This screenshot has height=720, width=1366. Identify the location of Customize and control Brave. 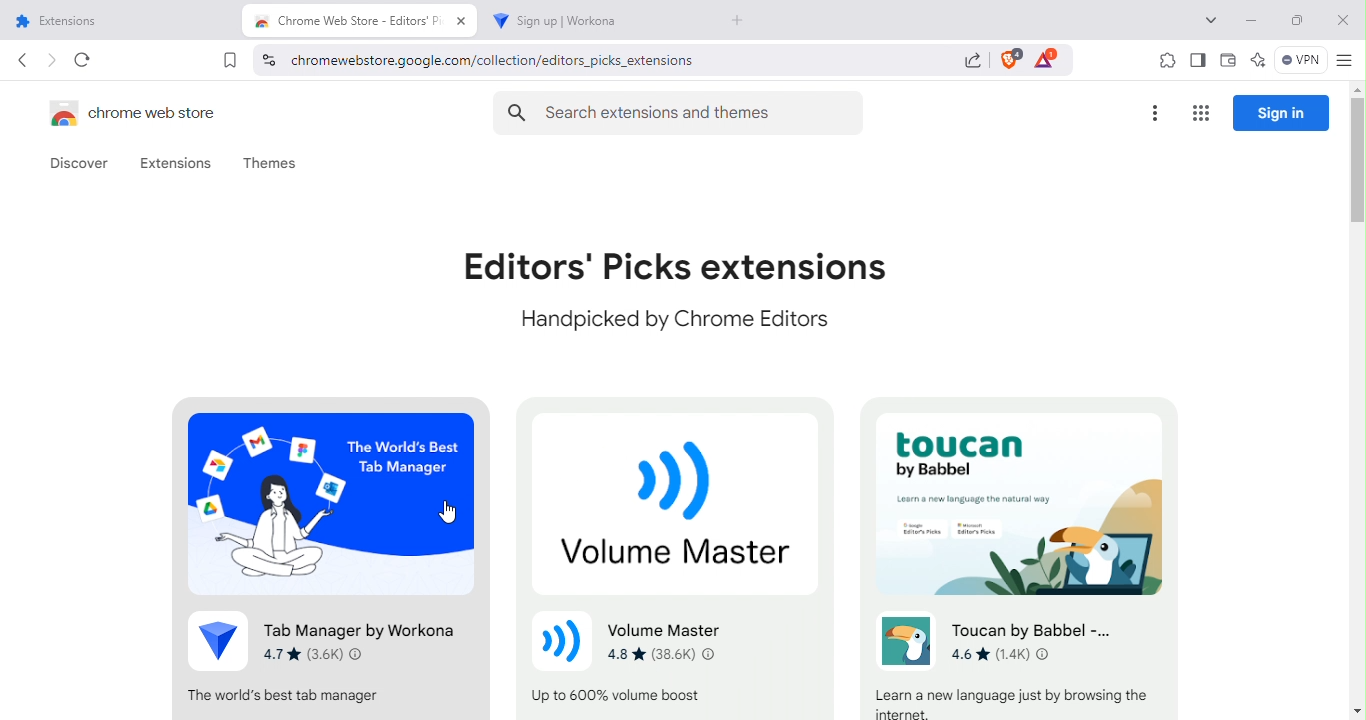
(1343, 62).